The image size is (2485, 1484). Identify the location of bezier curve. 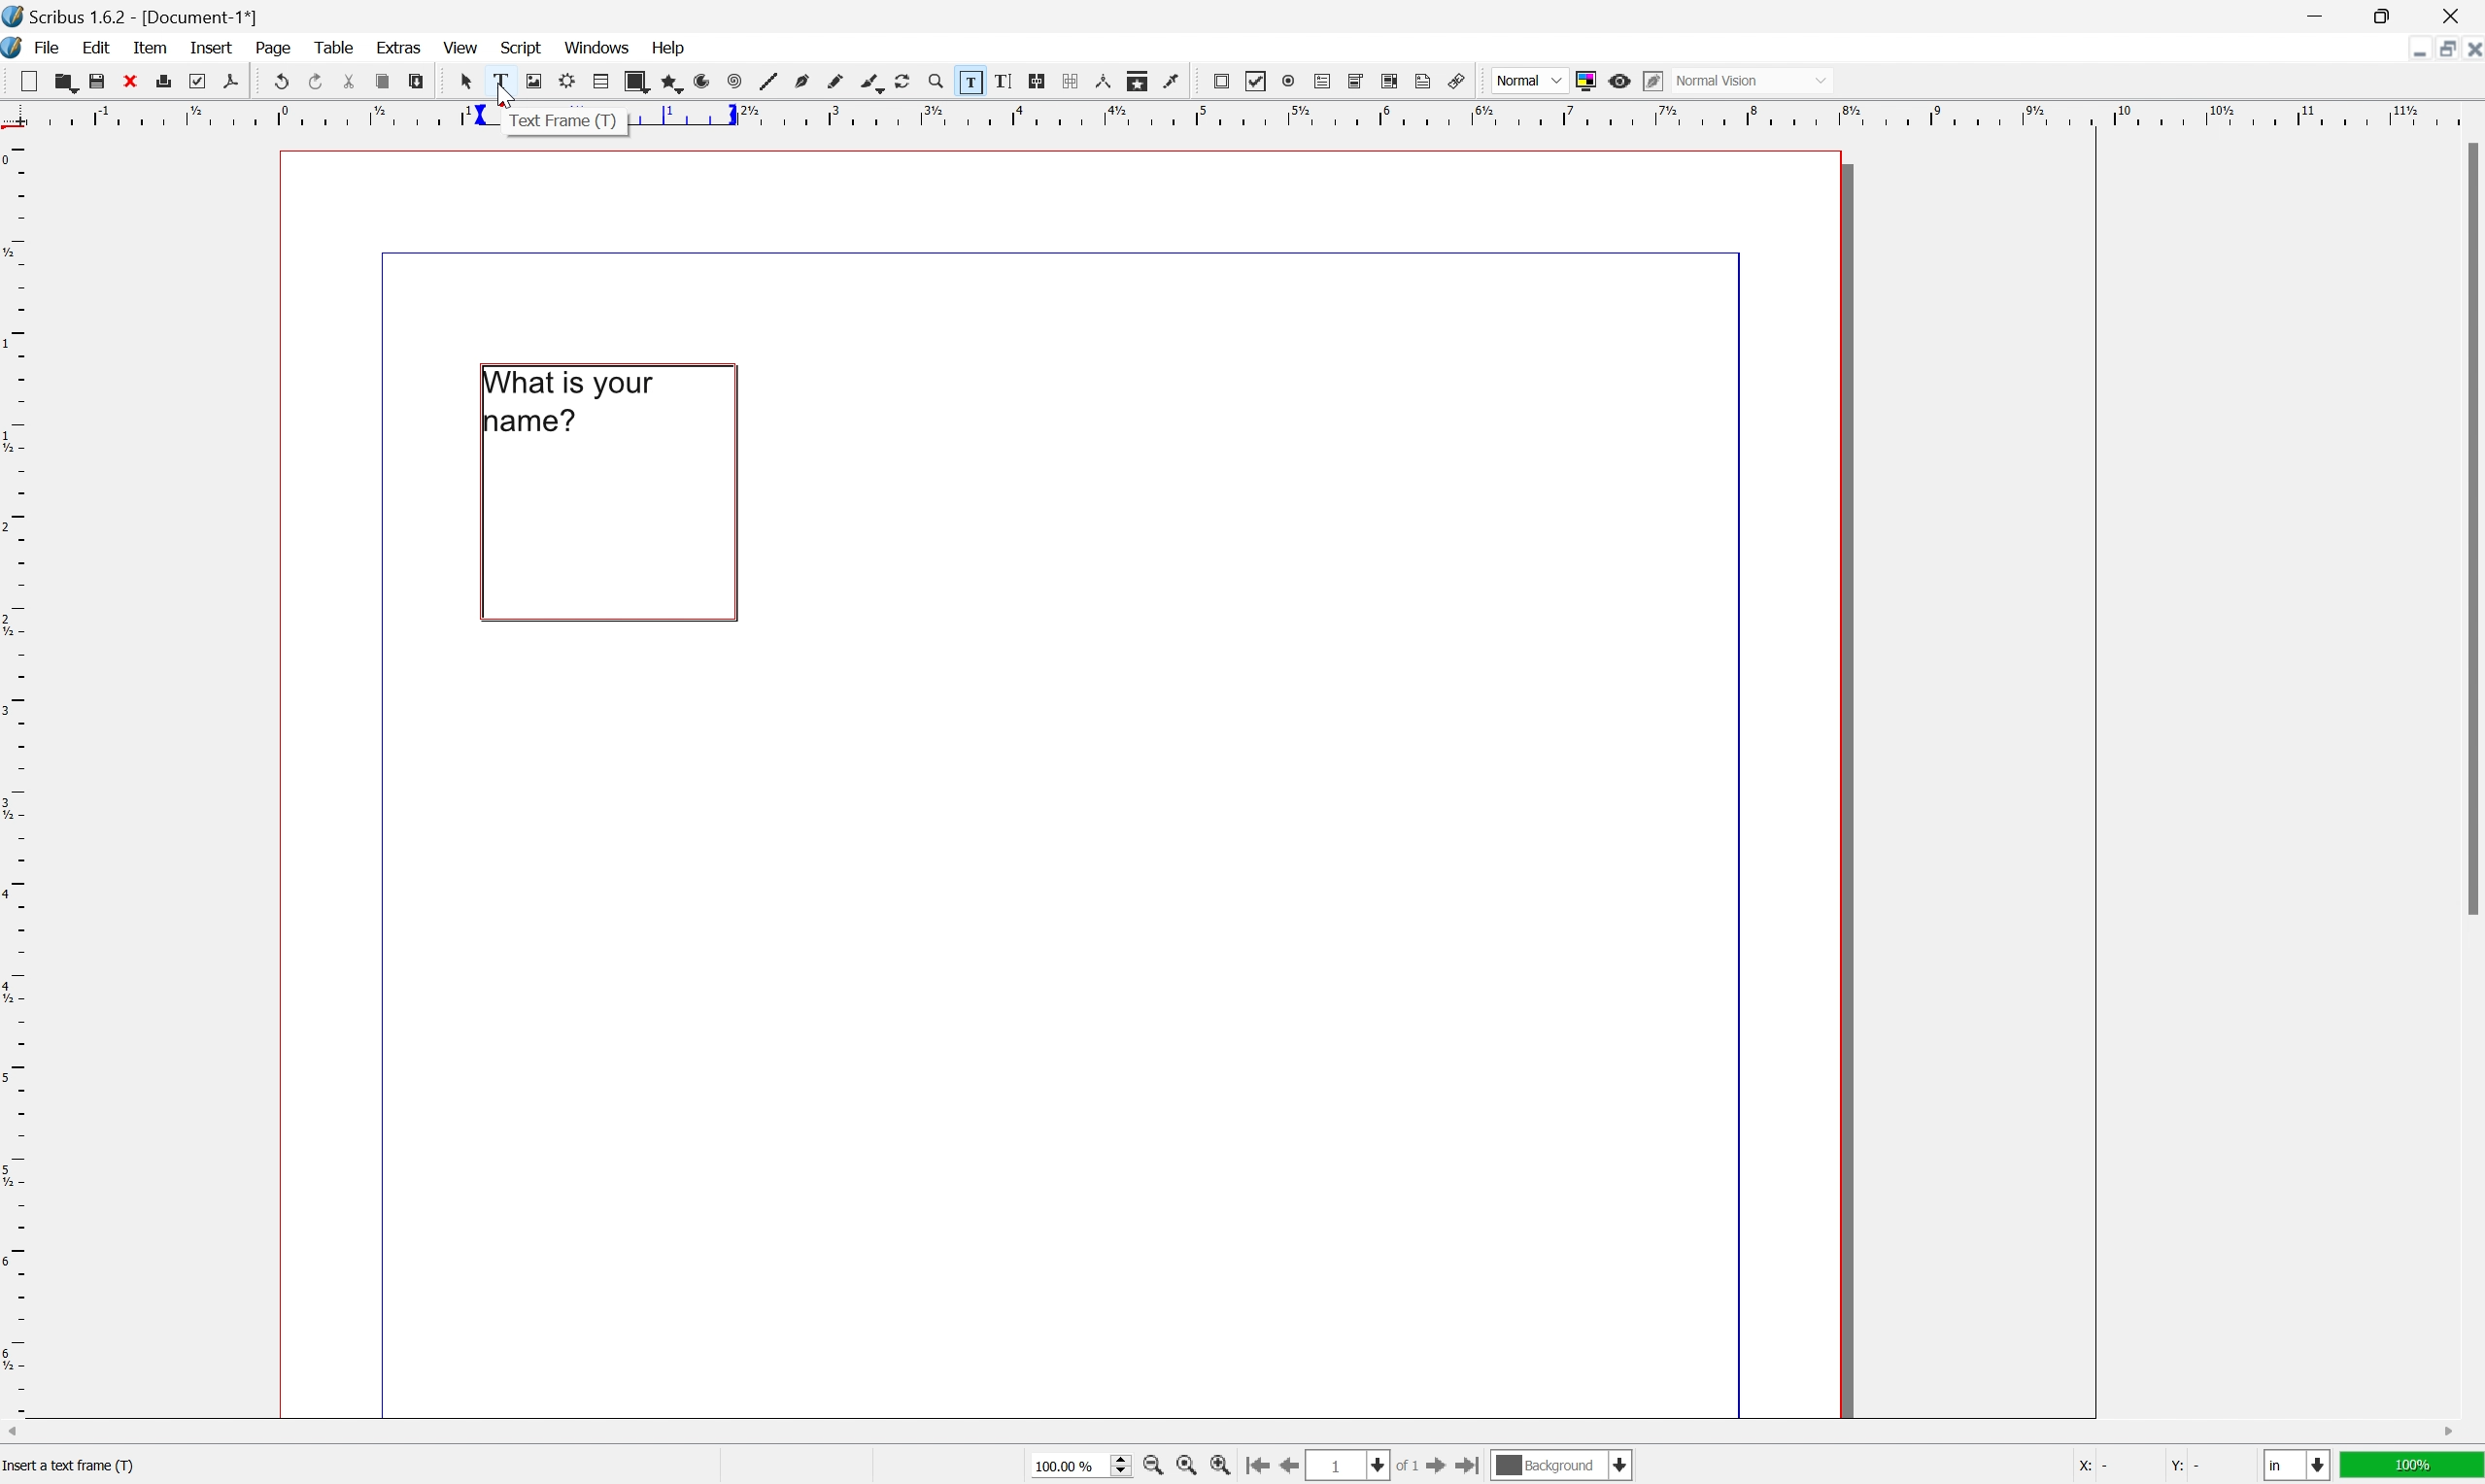
(872, 84).